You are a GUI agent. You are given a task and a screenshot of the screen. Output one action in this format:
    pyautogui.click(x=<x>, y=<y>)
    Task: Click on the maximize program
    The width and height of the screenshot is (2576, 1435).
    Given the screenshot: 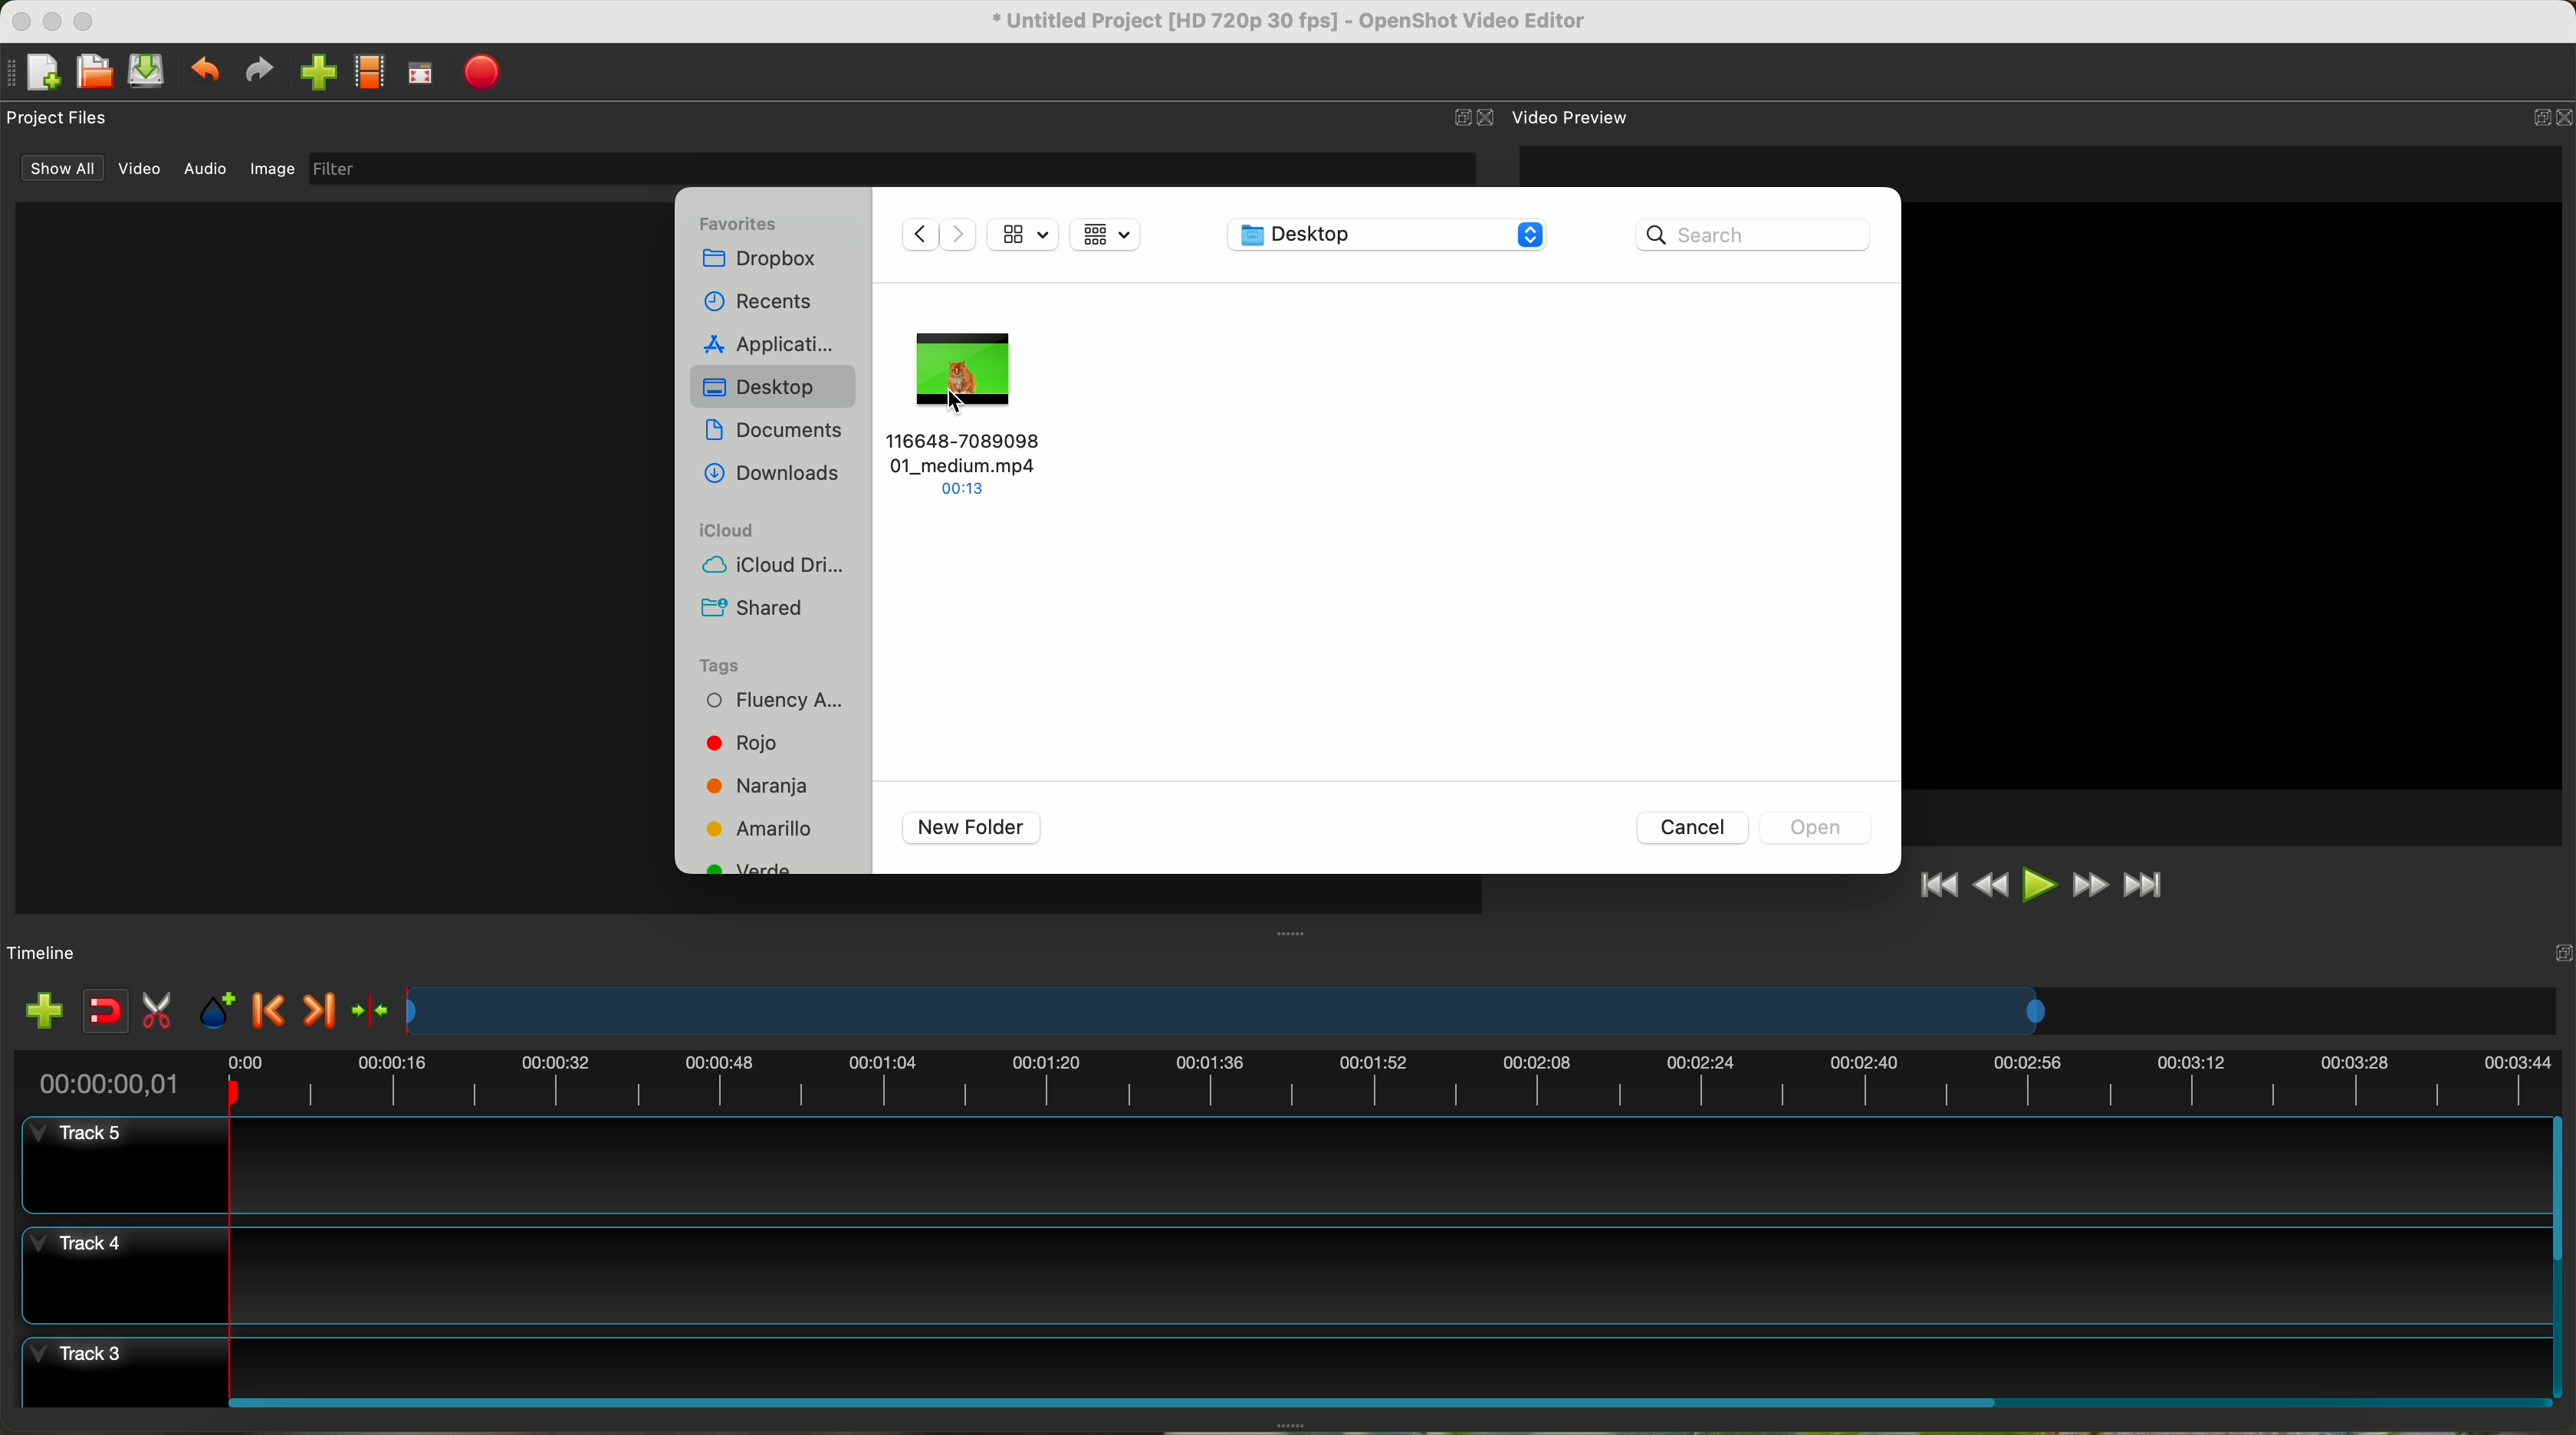 What is the action you would take?
    pyautogui.click(x=87, y=21)
    